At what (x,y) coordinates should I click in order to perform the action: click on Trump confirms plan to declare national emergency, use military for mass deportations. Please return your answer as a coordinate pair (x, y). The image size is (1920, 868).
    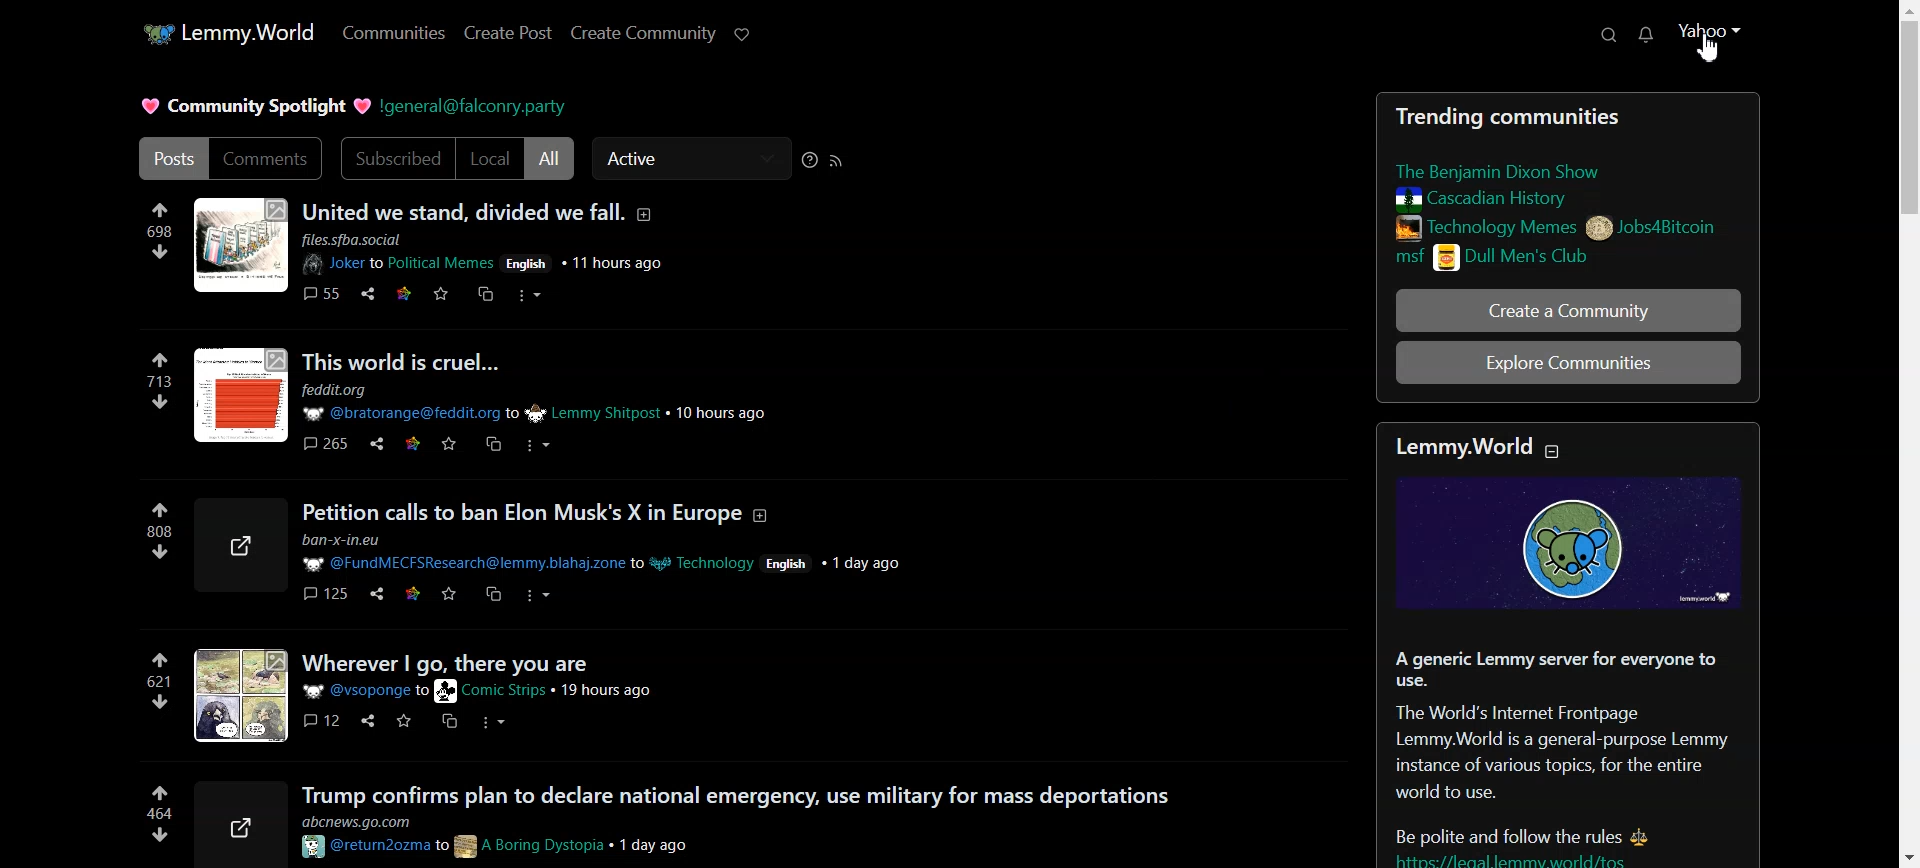
    Looking at the image, I should click on (734, 794).